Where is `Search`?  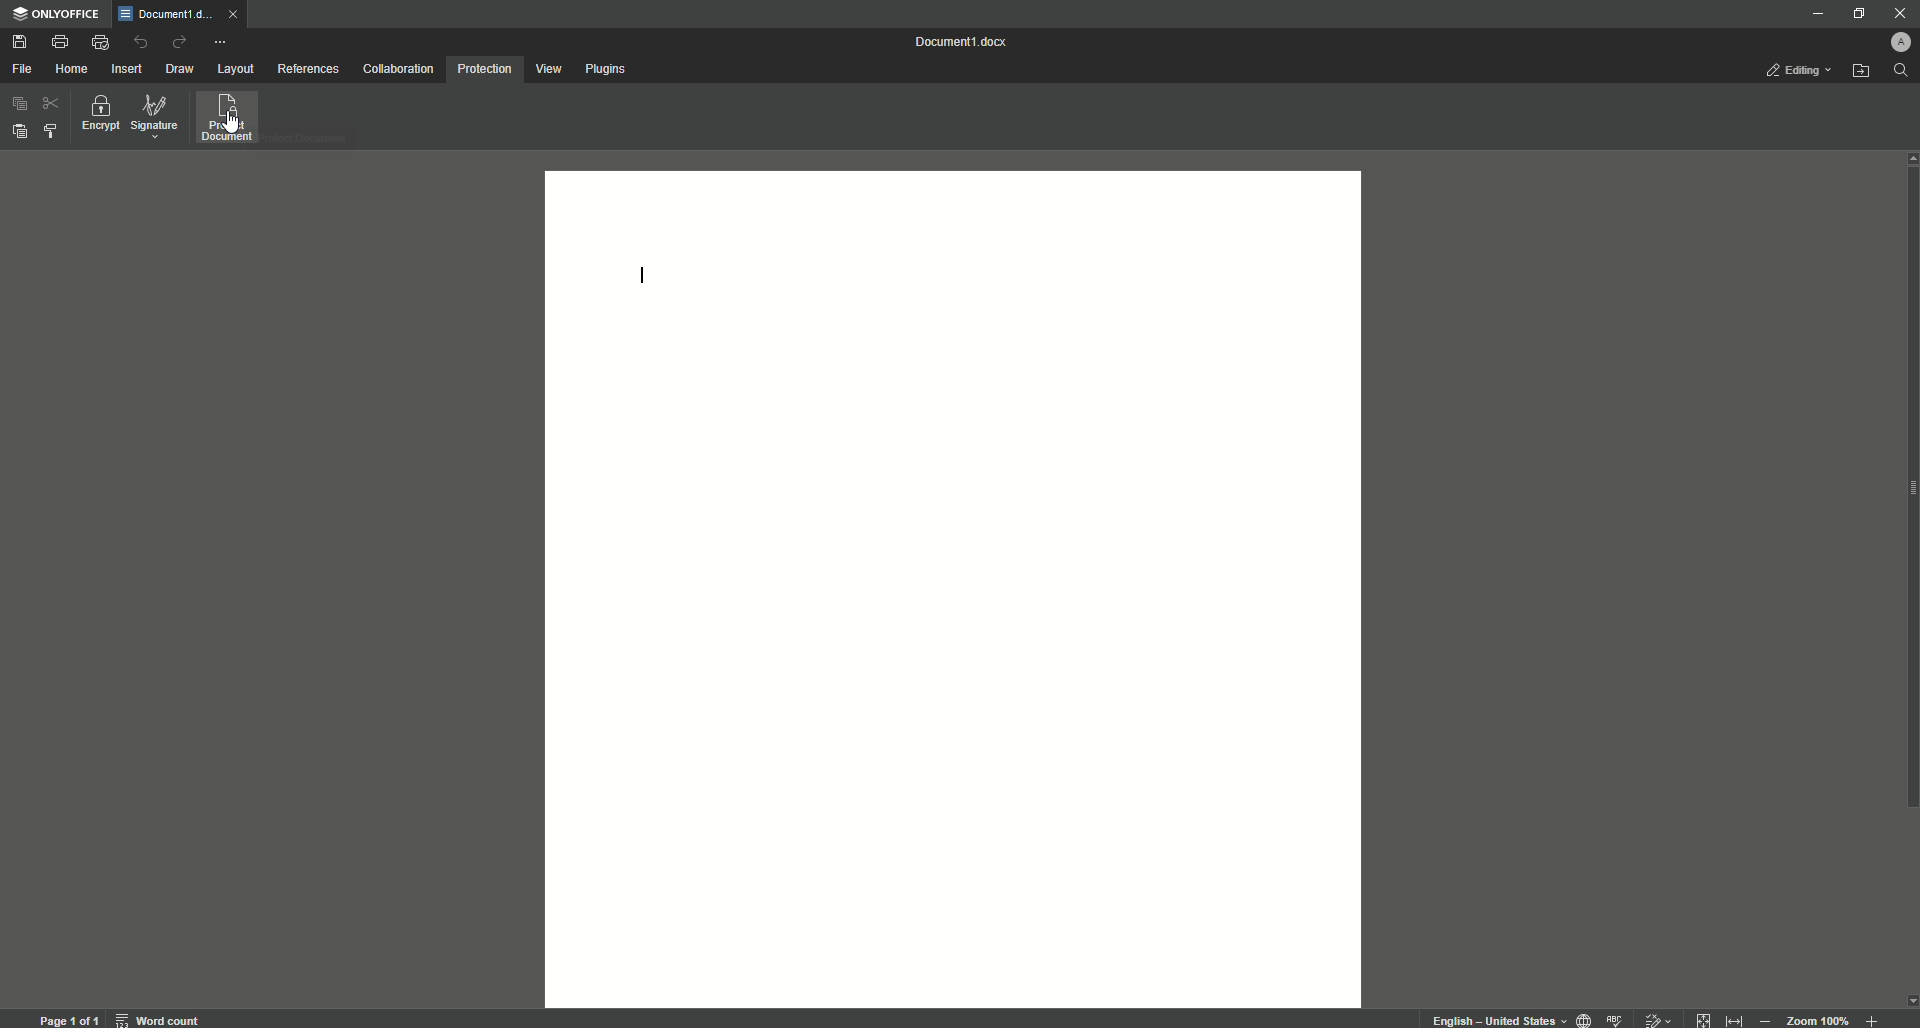 Search is located at coordinates (1903, 69).